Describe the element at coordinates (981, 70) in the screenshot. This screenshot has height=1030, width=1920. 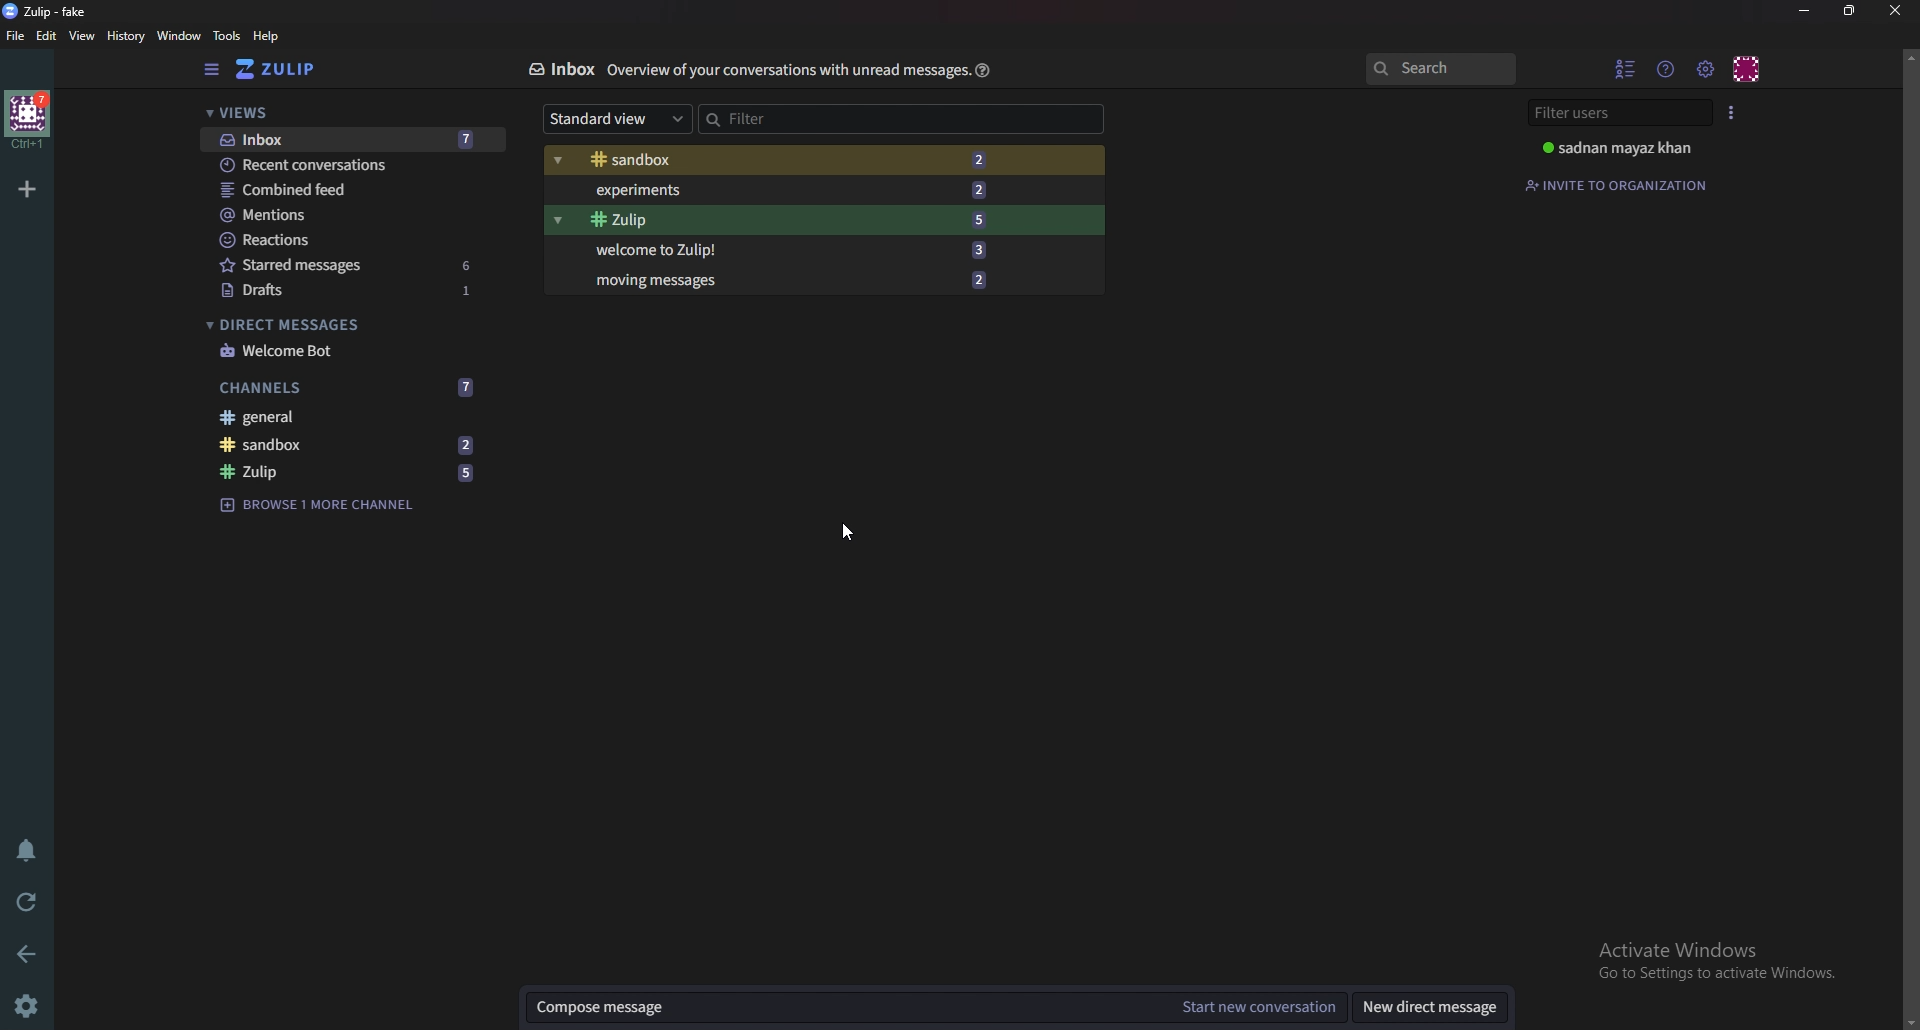
I see `Help` at that location.